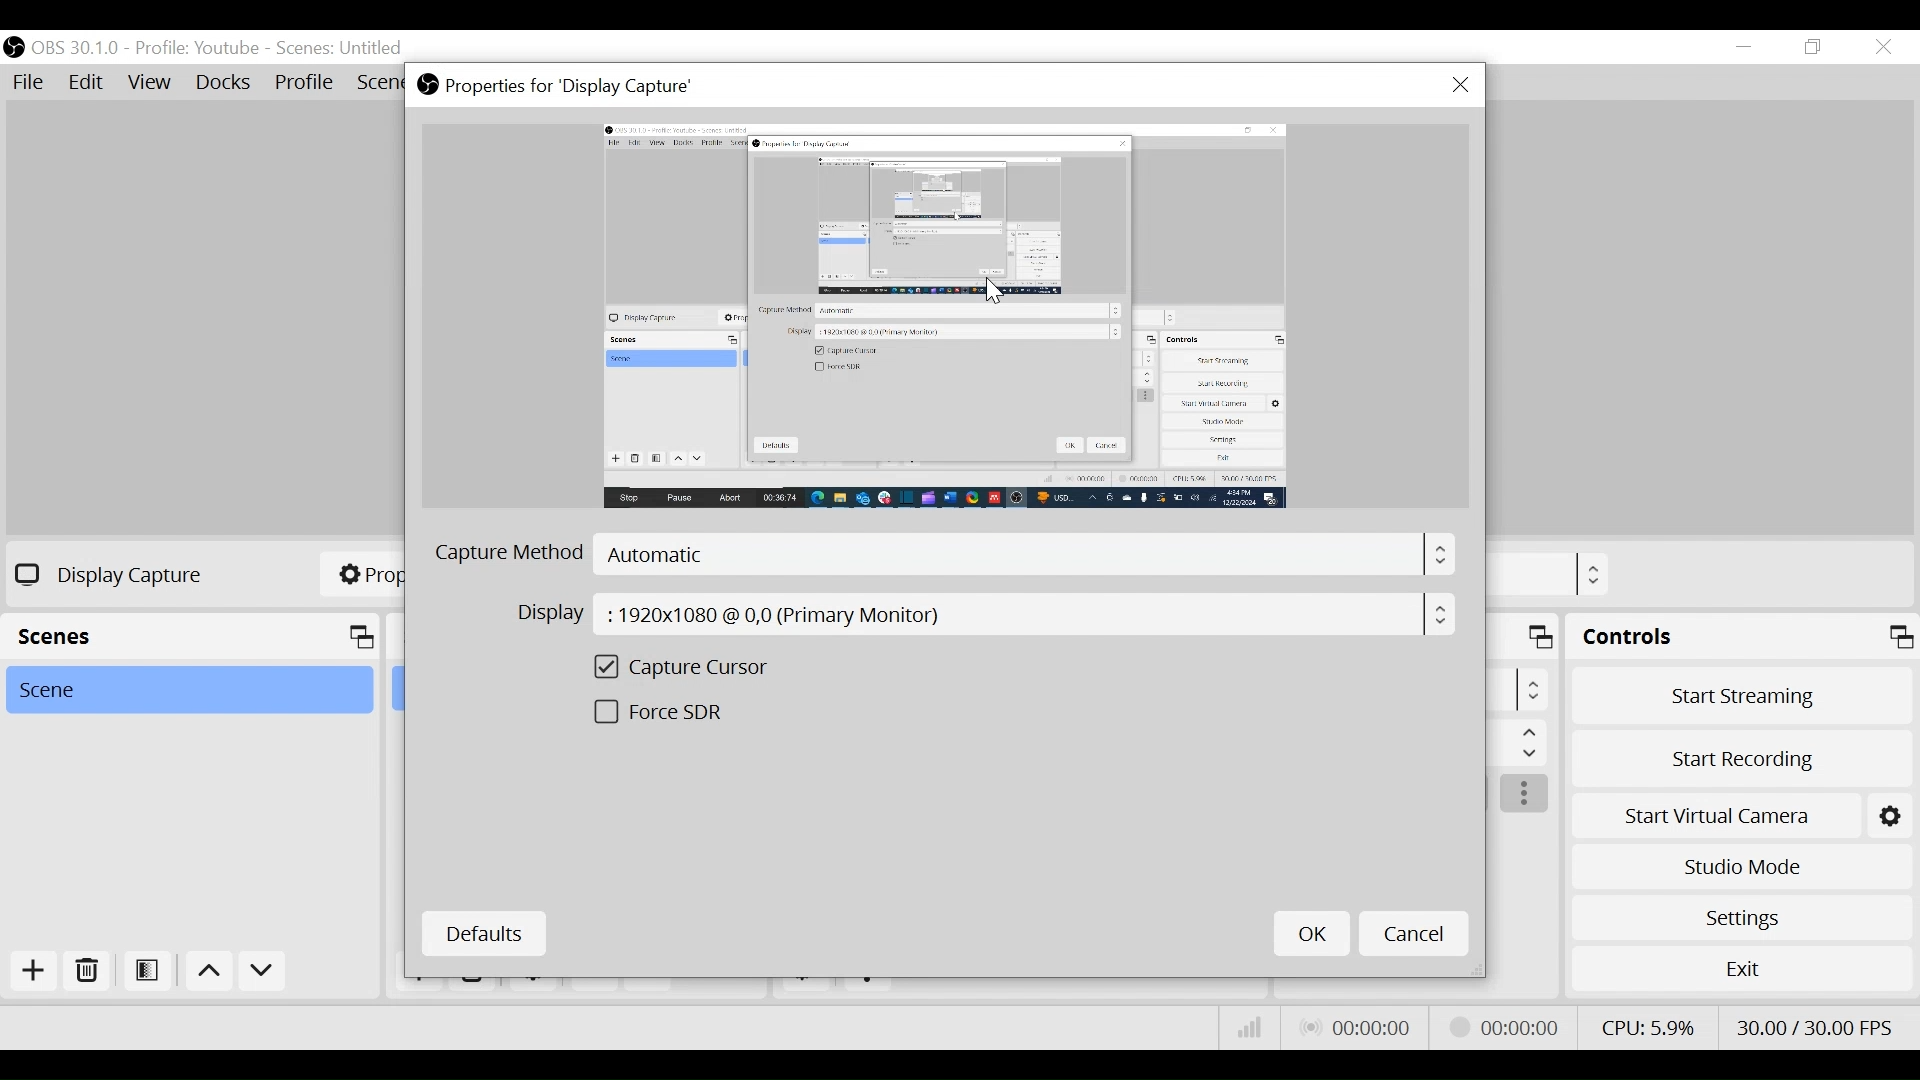 The image size is (1920, 1080). I want to click on Studio Mode, so click(1741, 868).